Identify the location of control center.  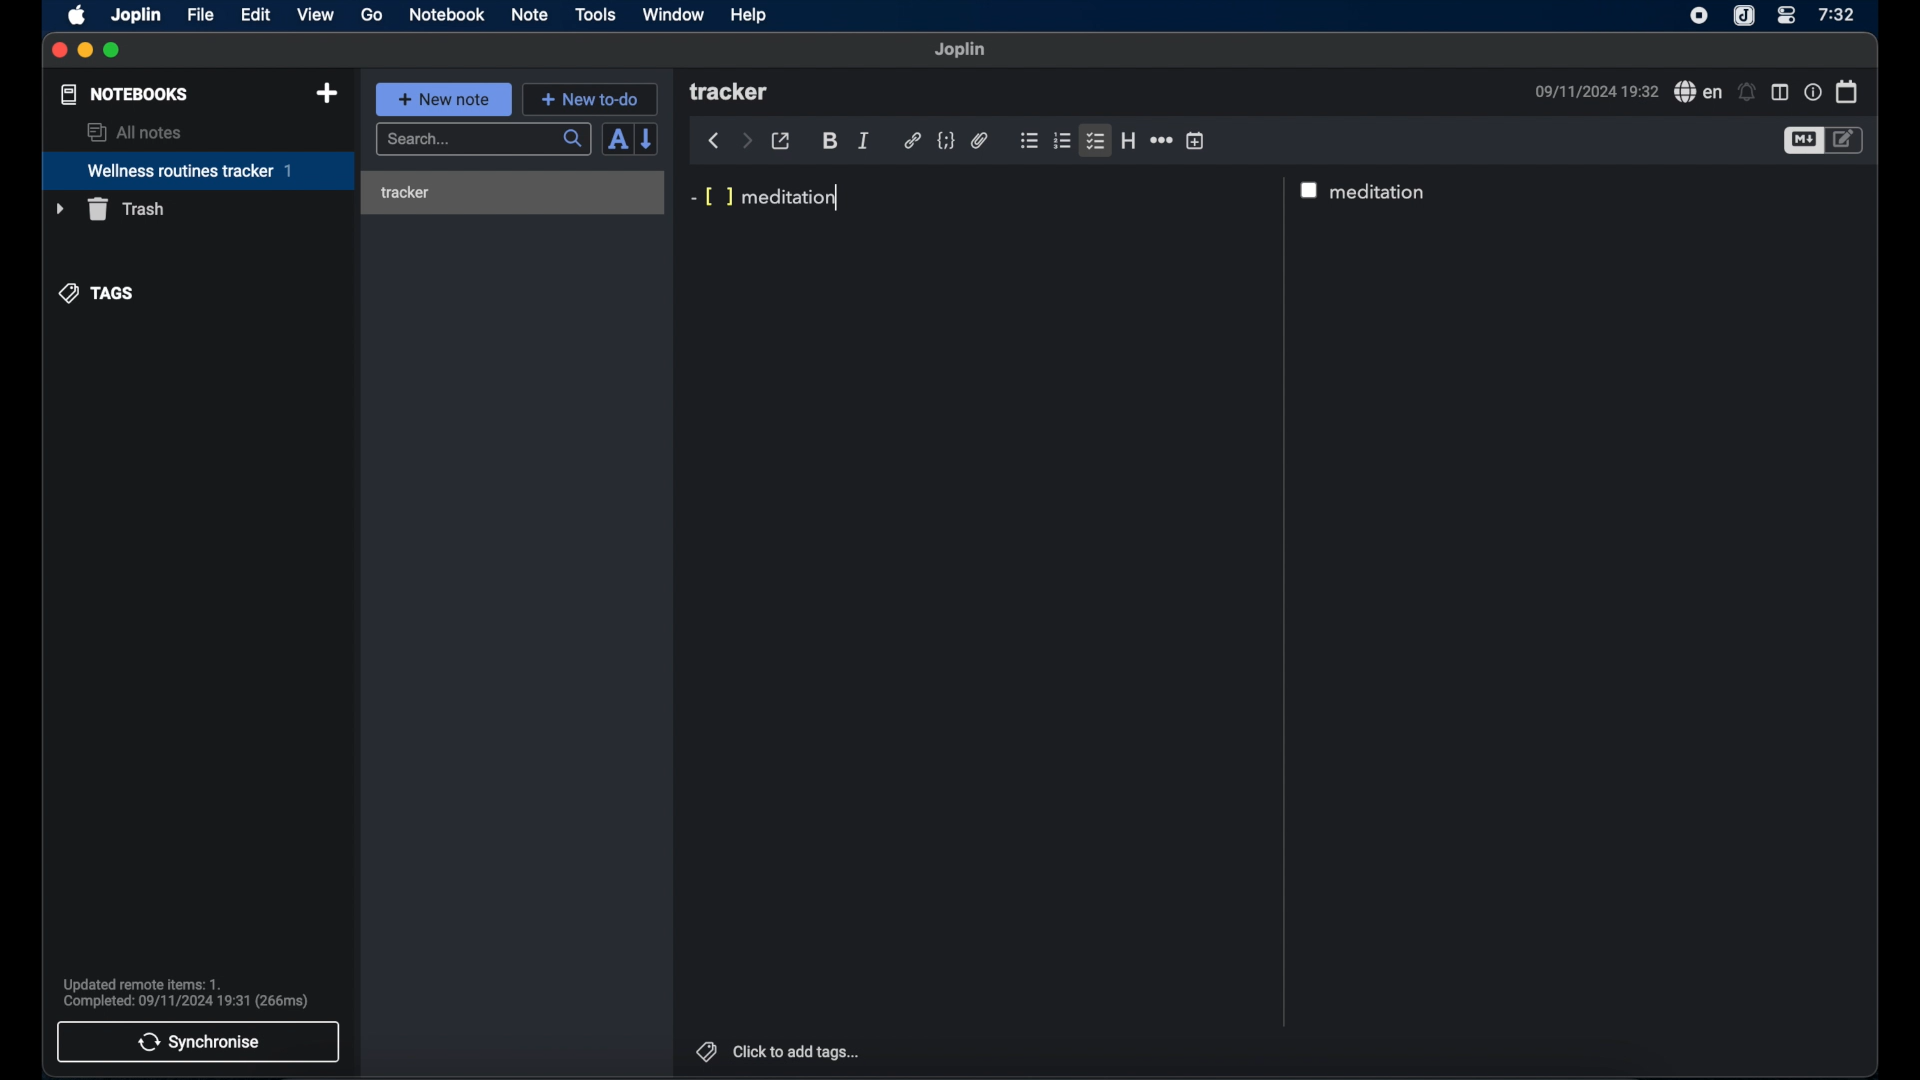
(1787, 16).